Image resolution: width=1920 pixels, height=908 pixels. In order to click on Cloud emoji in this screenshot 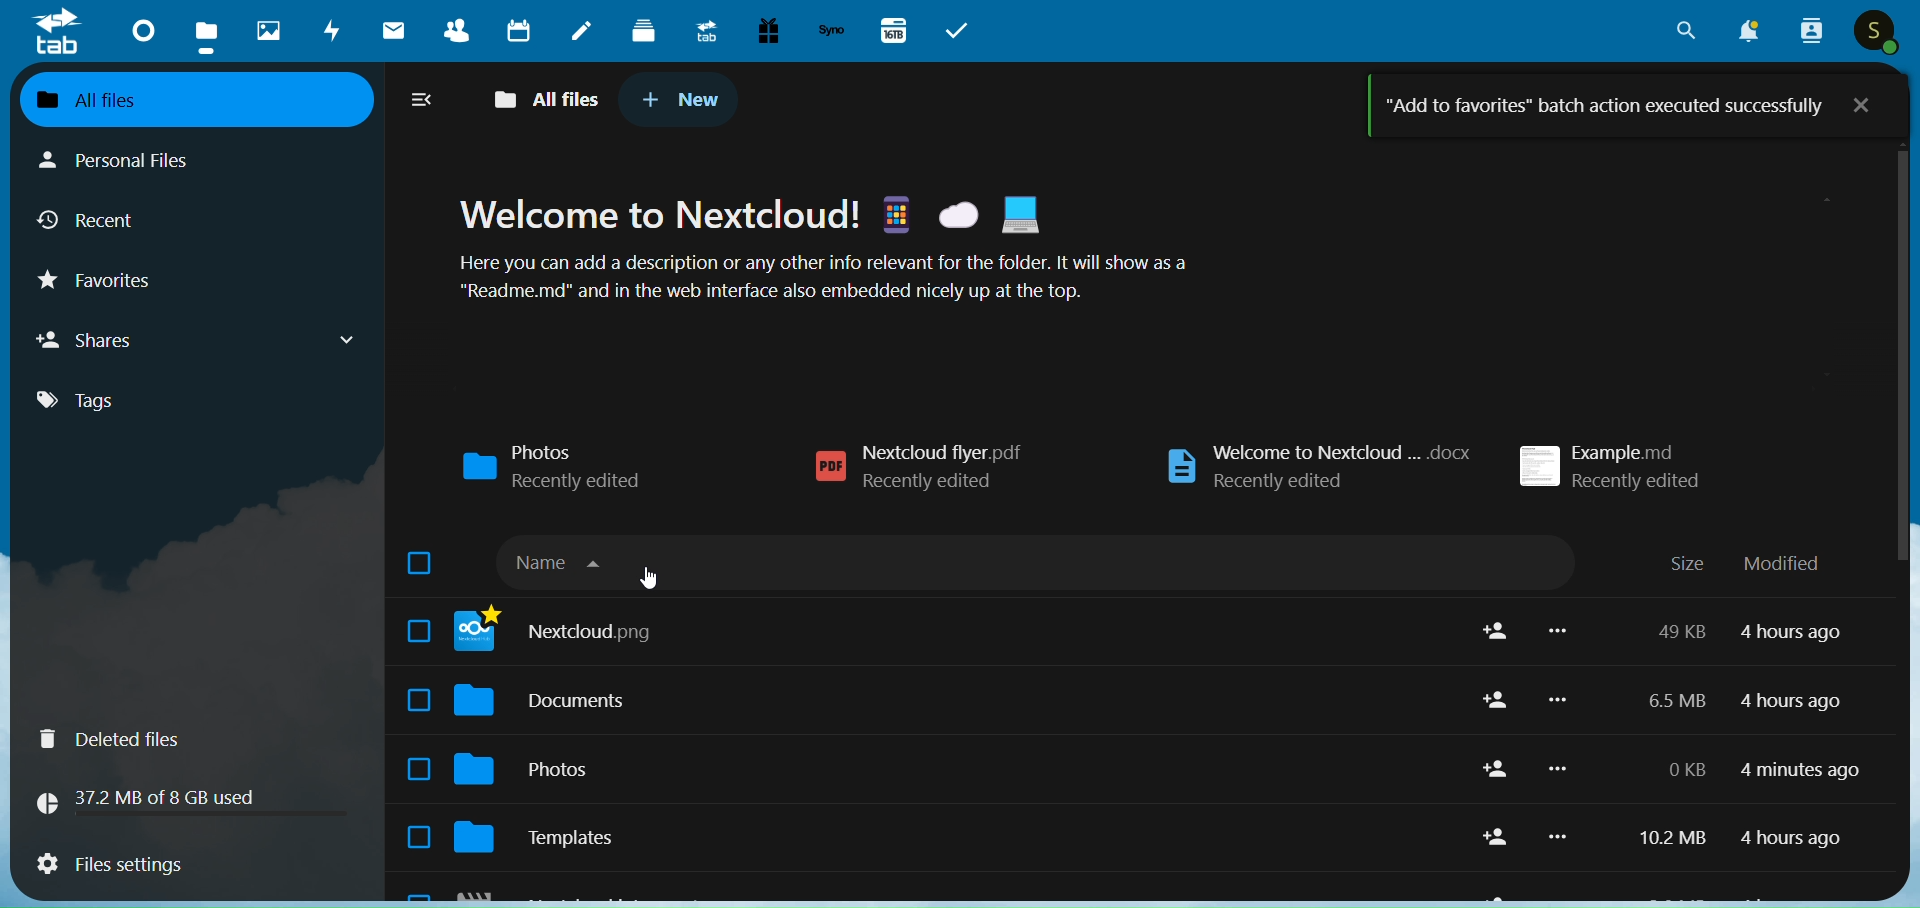, I will do `click(958, 215)`.